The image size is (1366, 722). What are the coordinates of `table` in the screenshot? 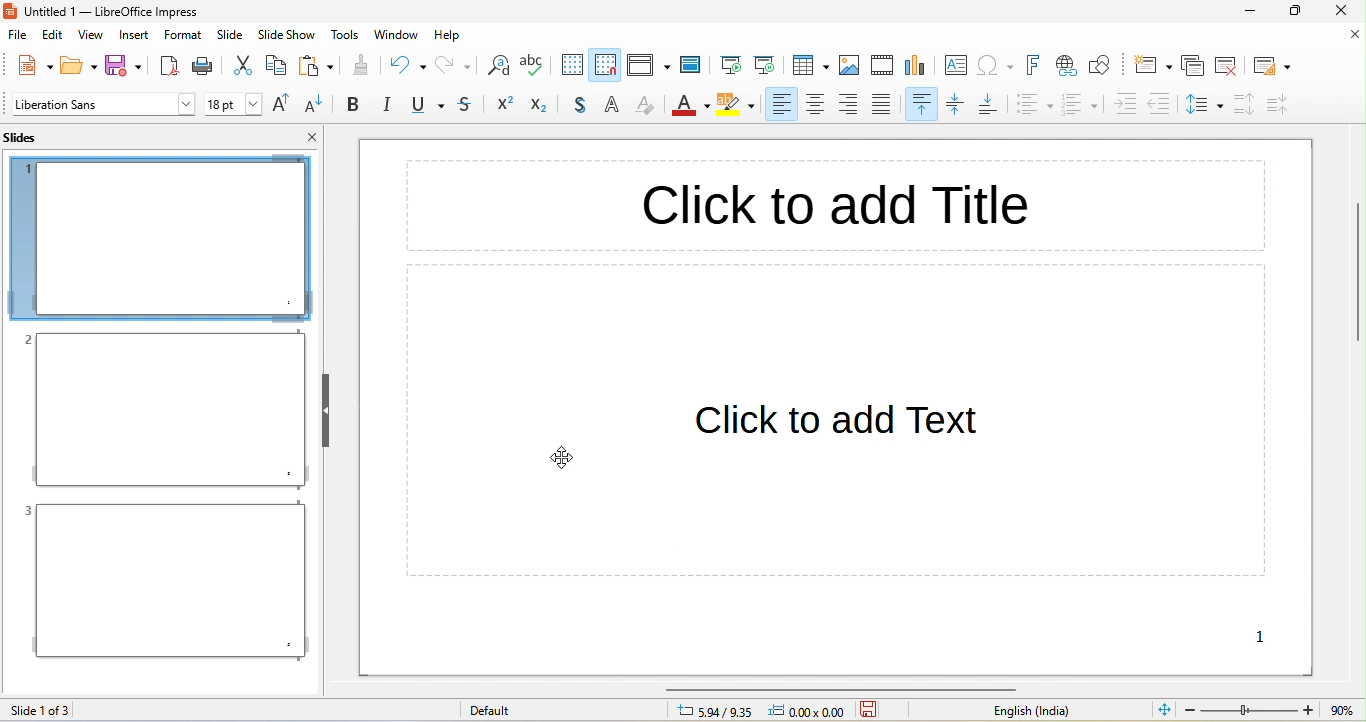 It's located at (812, 66).